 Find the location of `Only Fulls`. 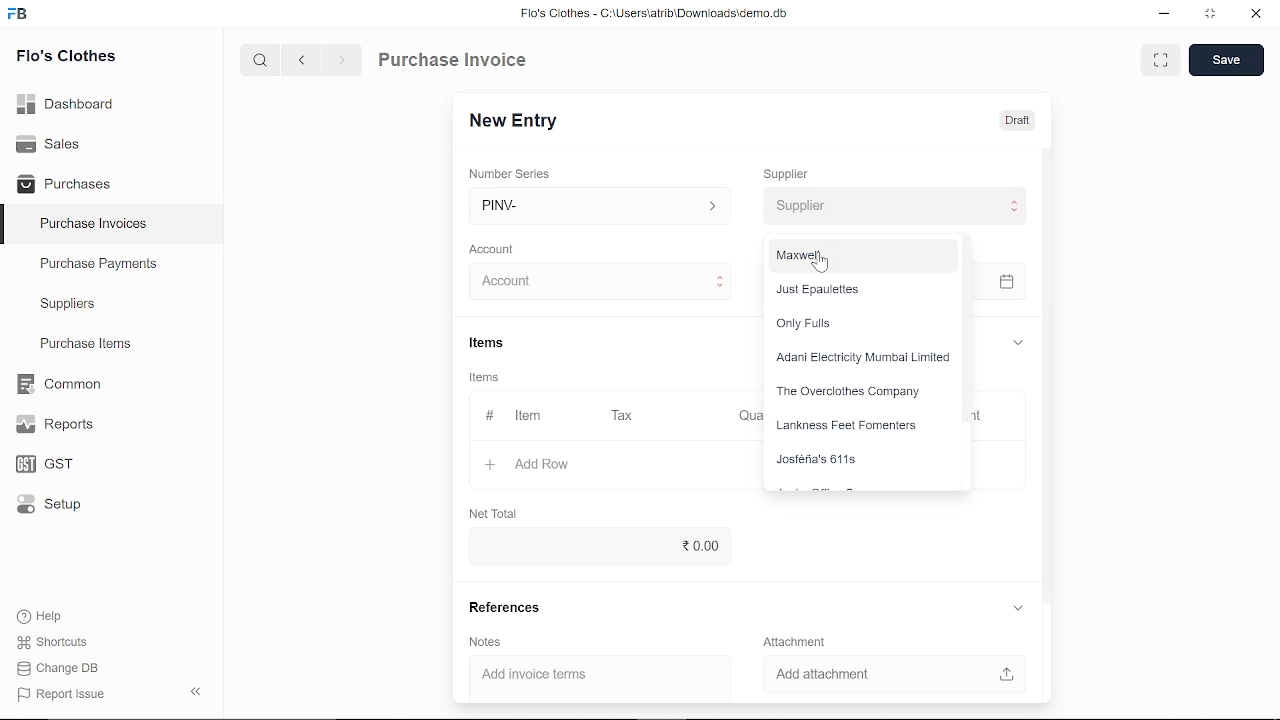

Only Fulls is located at coordinates (854, 323).